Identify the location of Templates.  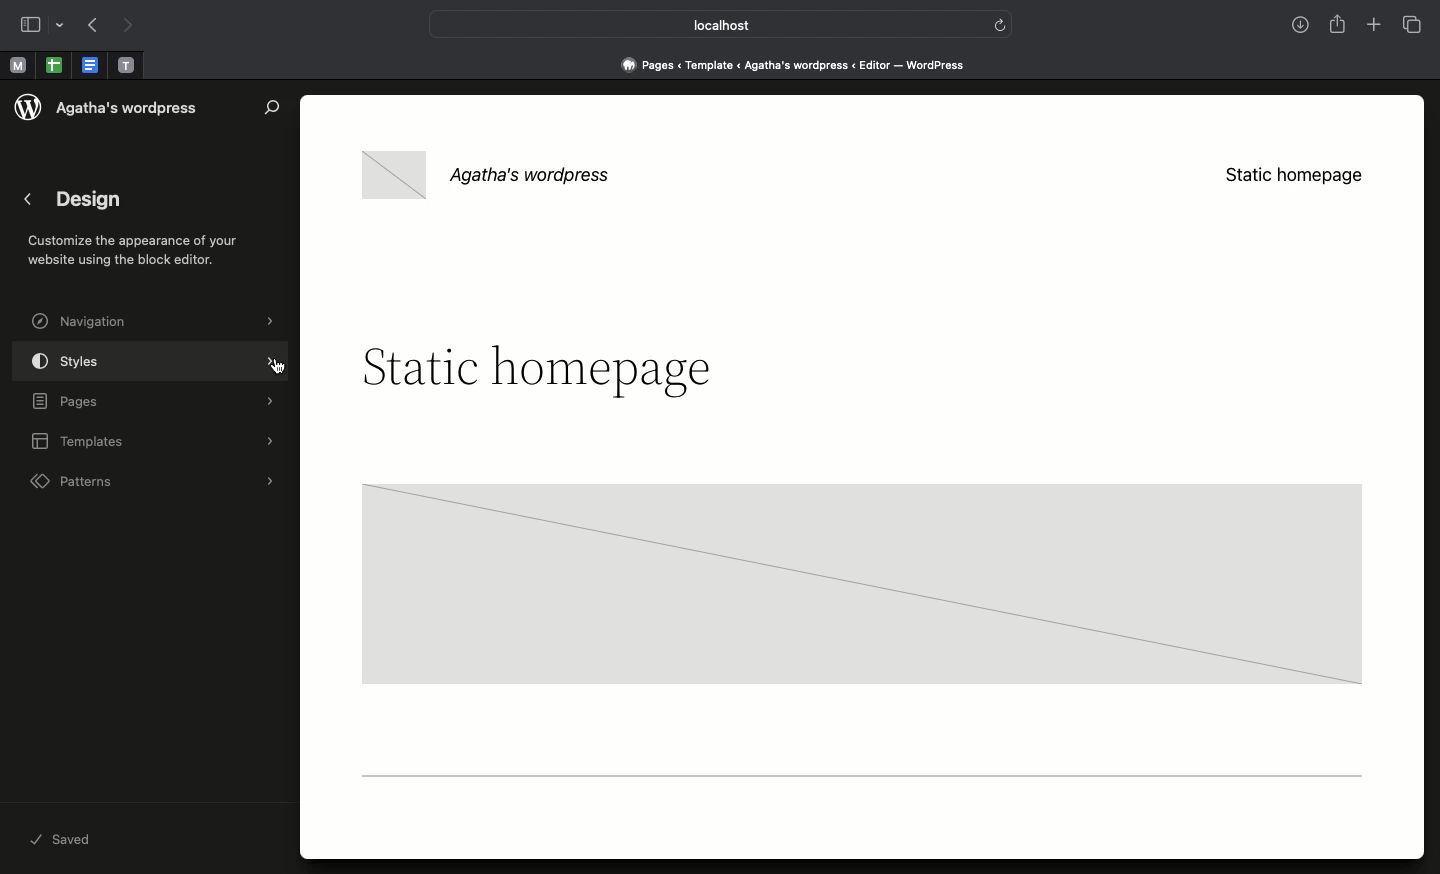
(151, 445).